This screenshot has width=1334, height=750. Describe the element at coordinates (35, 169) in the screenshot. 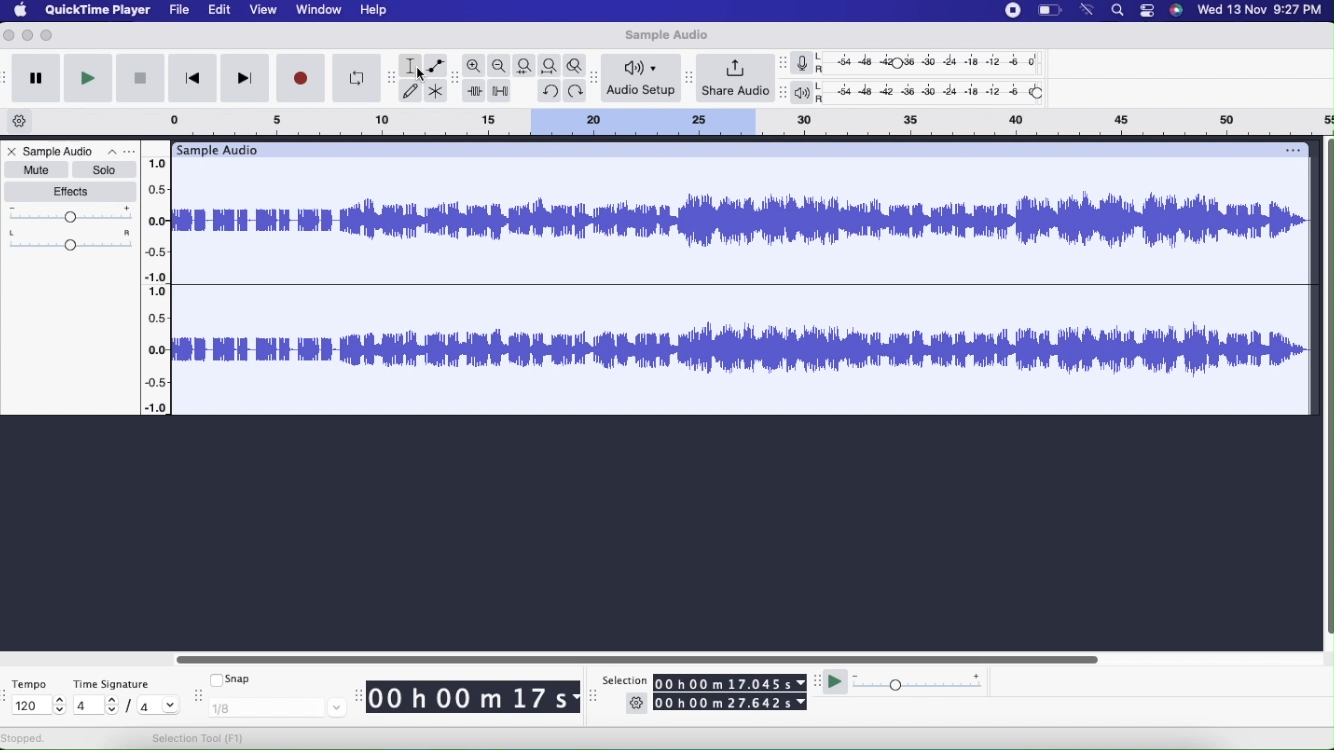

I see `Mute` at that location.